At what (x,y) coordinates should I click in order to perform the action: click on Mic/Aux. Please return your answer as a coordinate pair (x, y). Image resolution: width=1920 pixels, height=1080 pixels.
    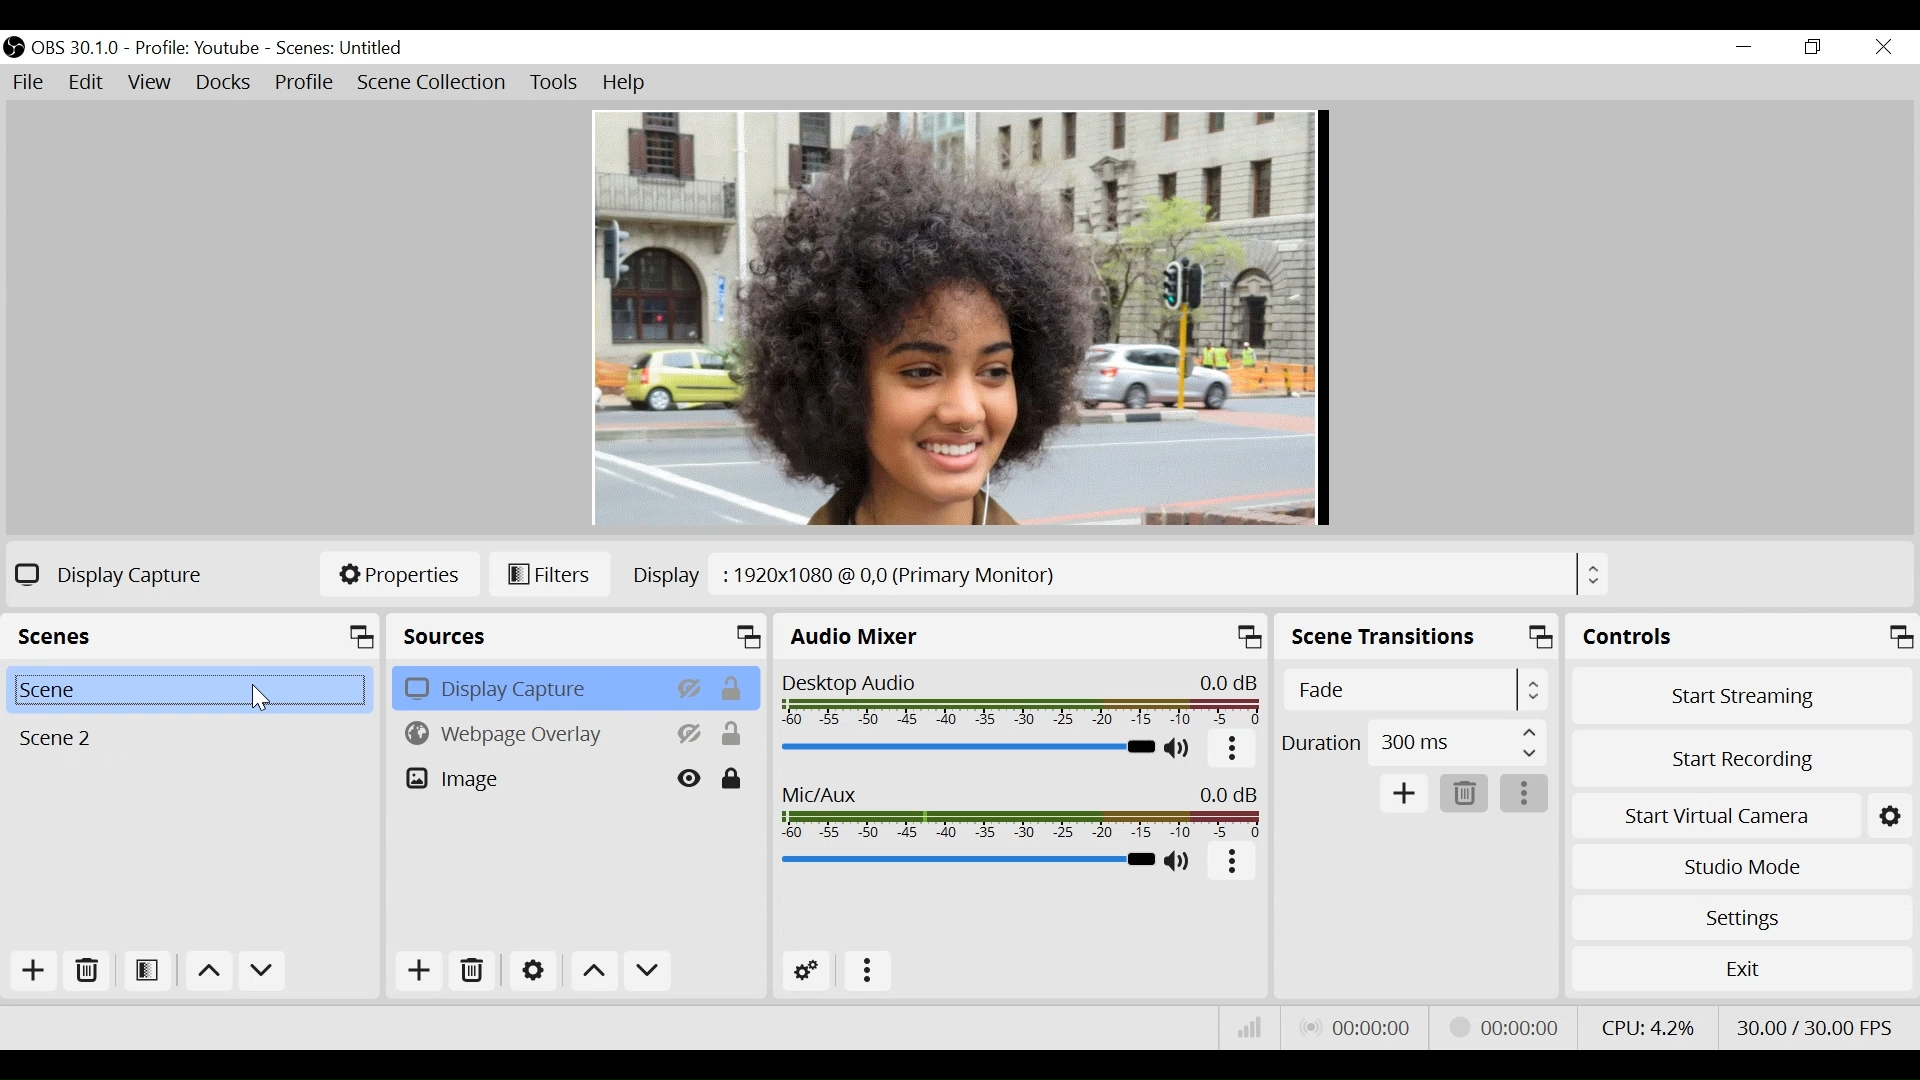
    Looking at the image, I should click on (1019, 809).